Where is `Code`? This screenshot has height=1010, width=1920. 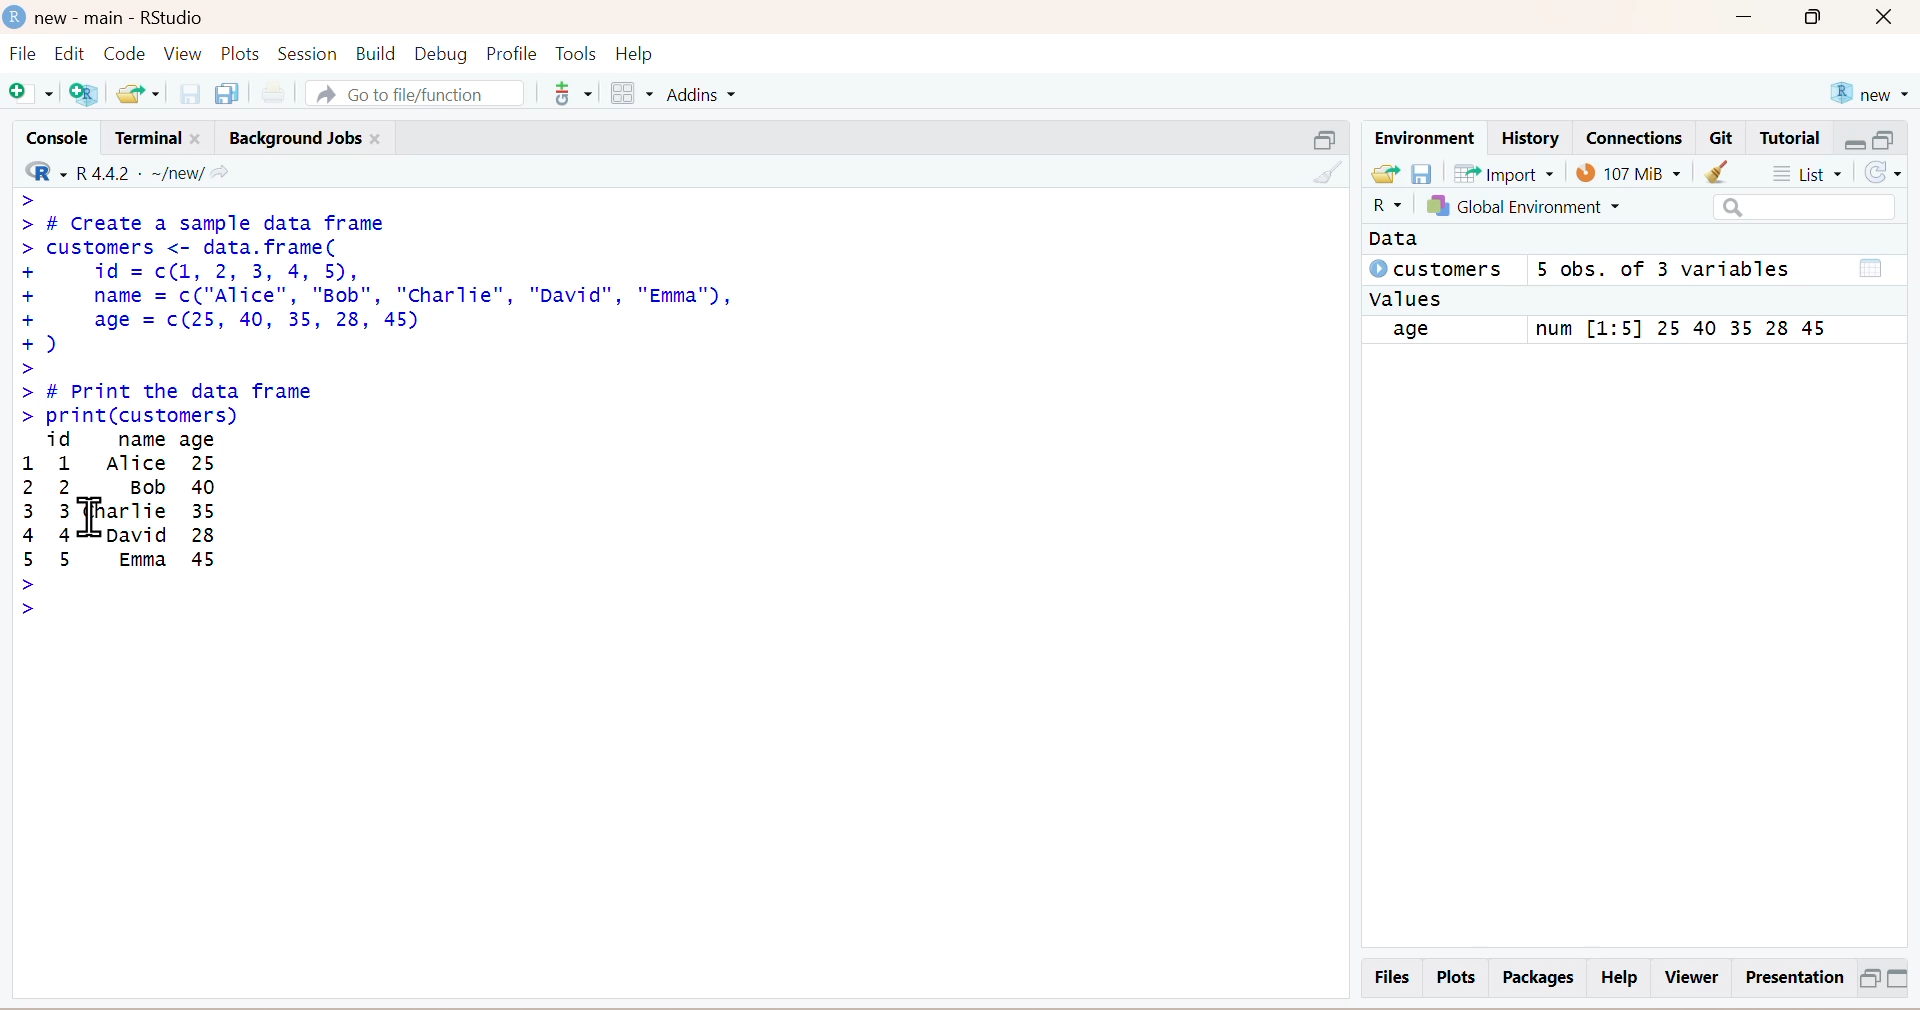 Code is located at coordinates (127, 53).